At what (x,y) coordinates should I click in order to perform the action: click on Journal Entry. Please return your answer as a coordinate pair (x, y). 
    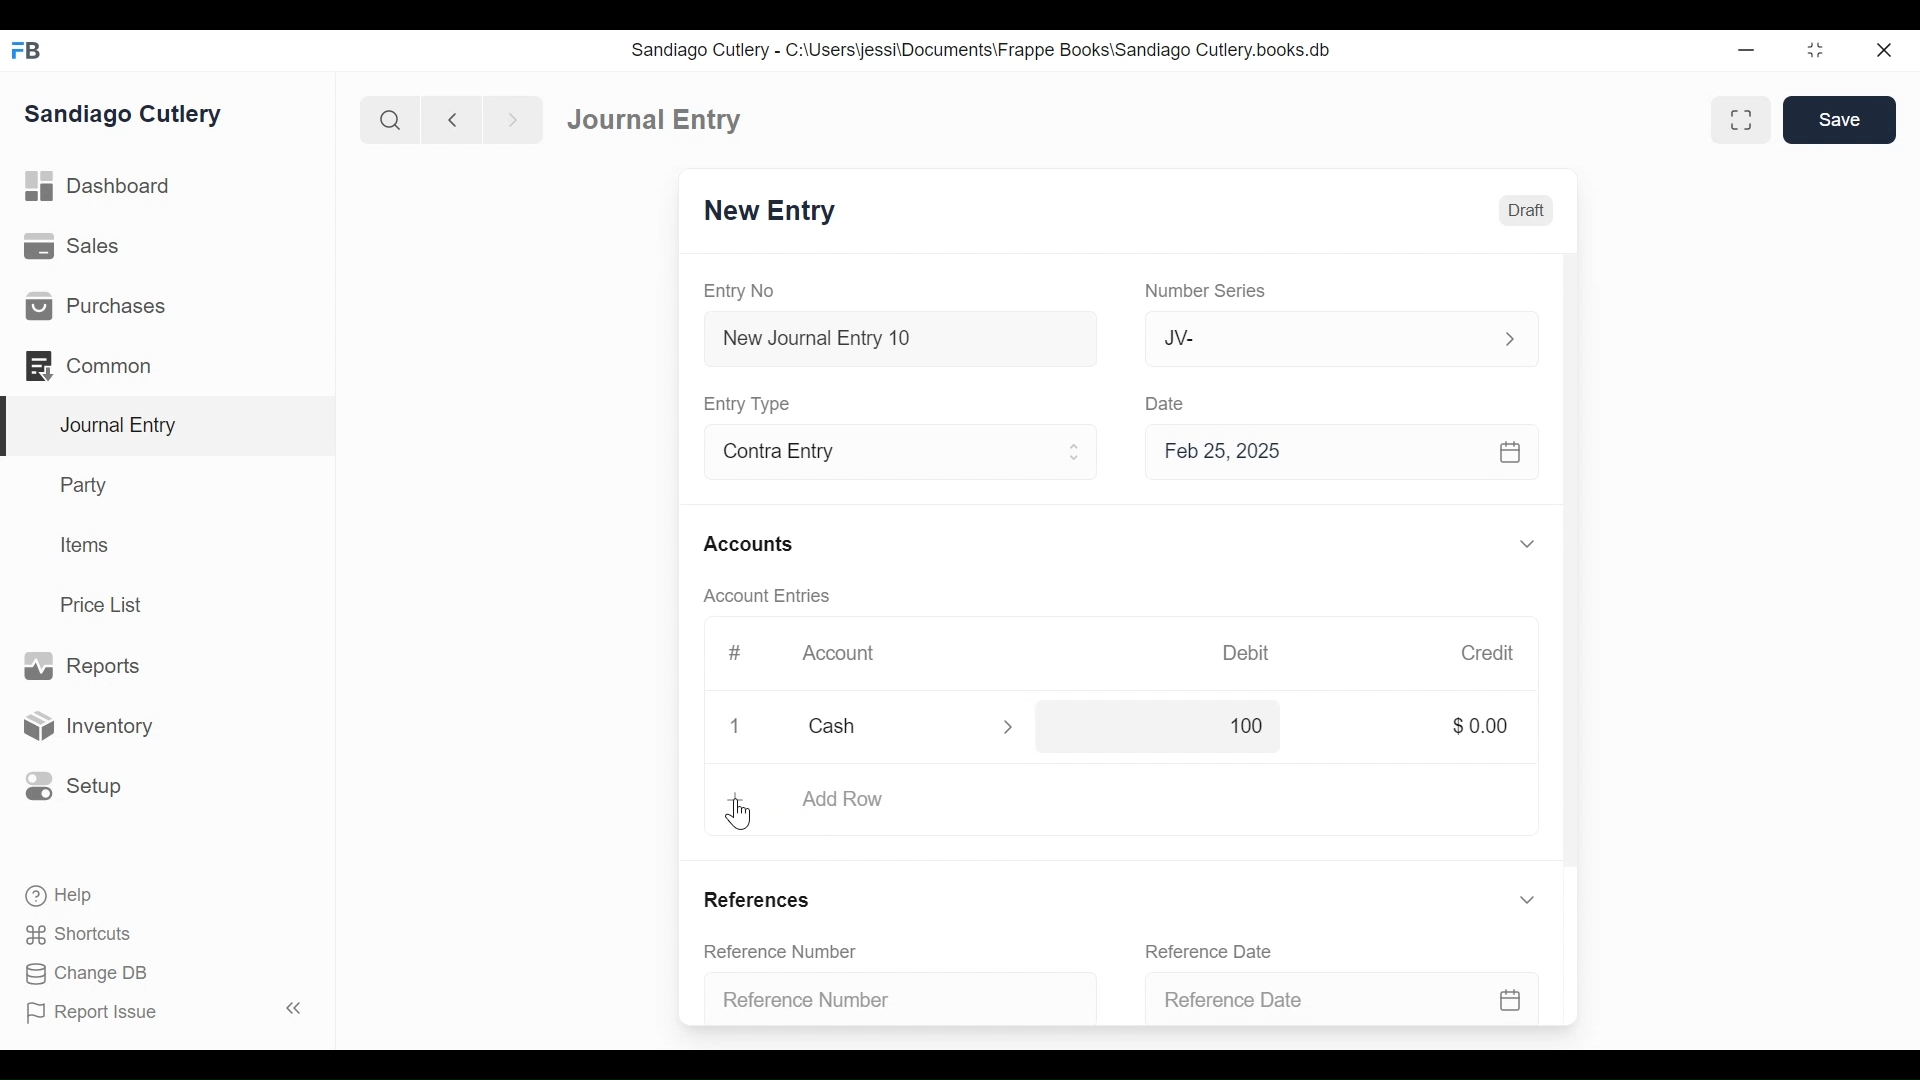
    Looking at the image, I should click on (658, 121).